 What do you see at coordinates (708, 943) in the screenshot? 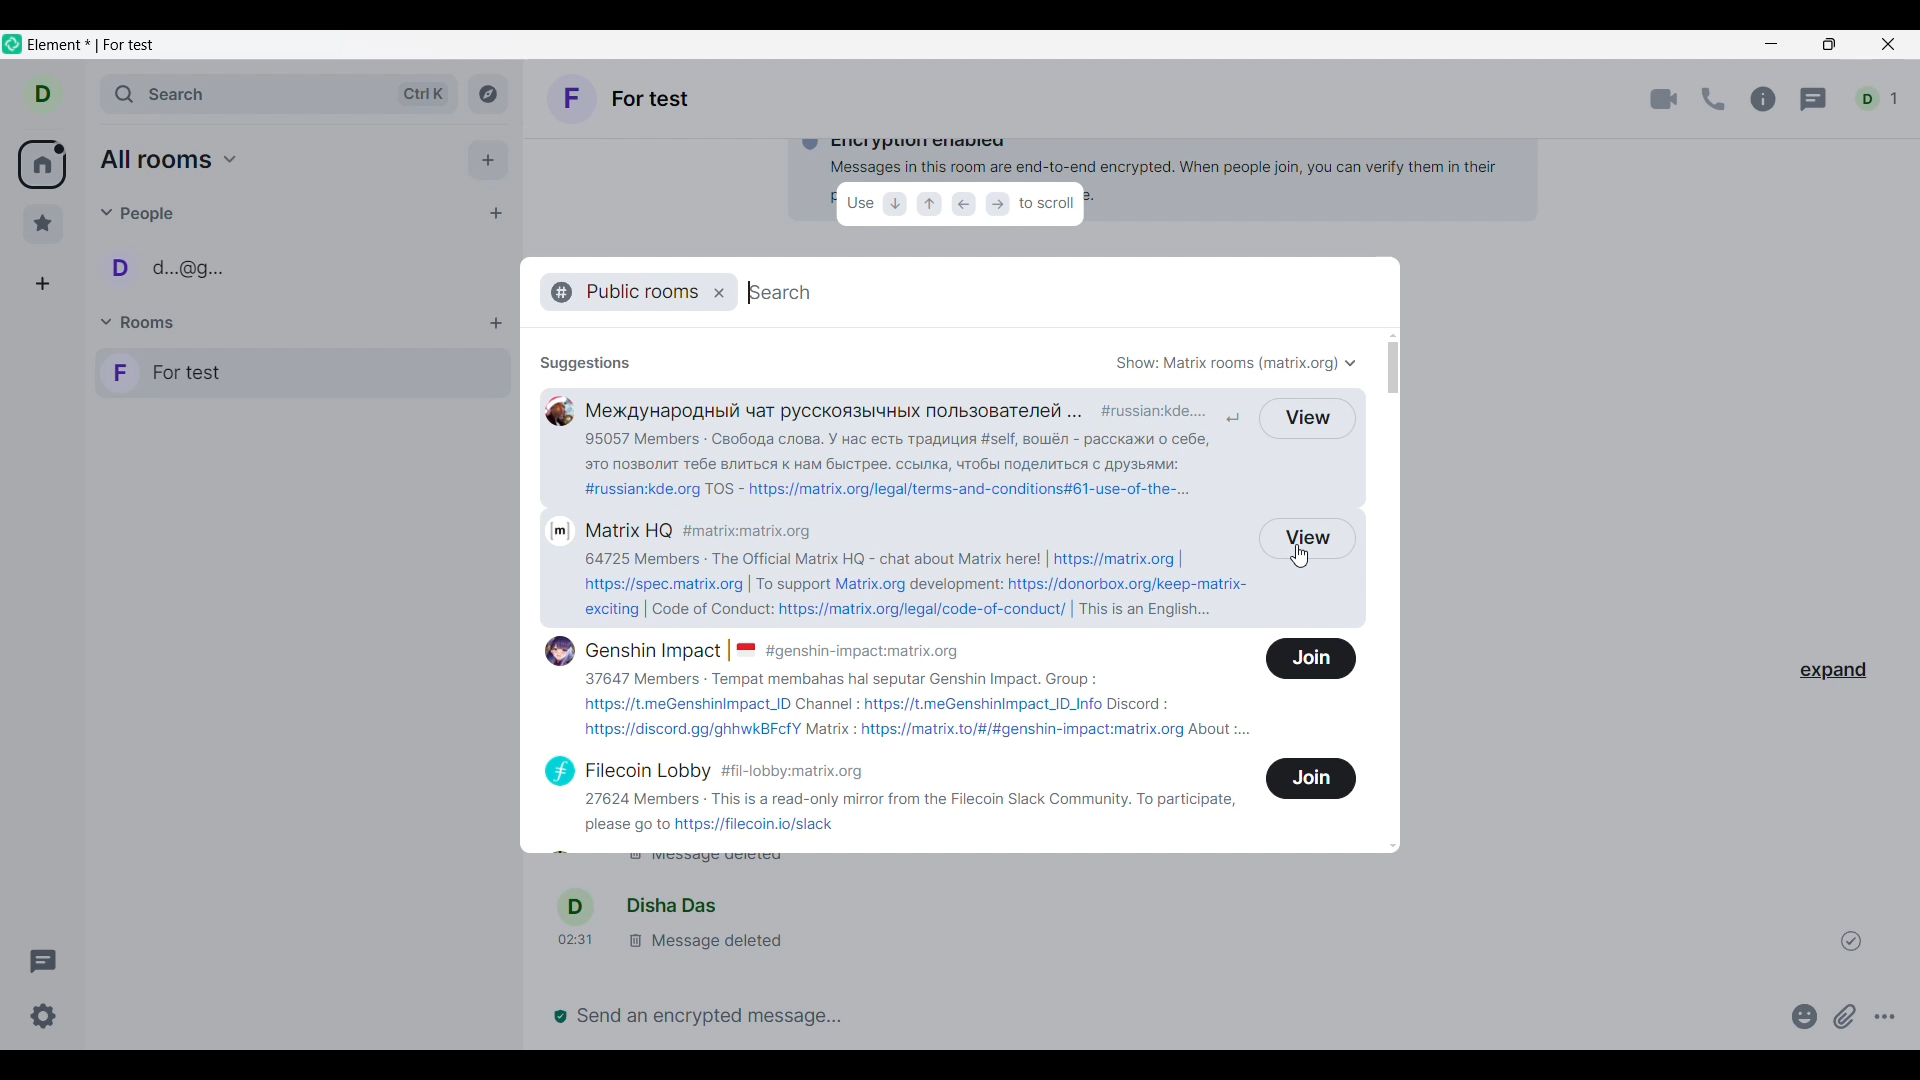
I see `message deleted` at bounding box center [708, 943].